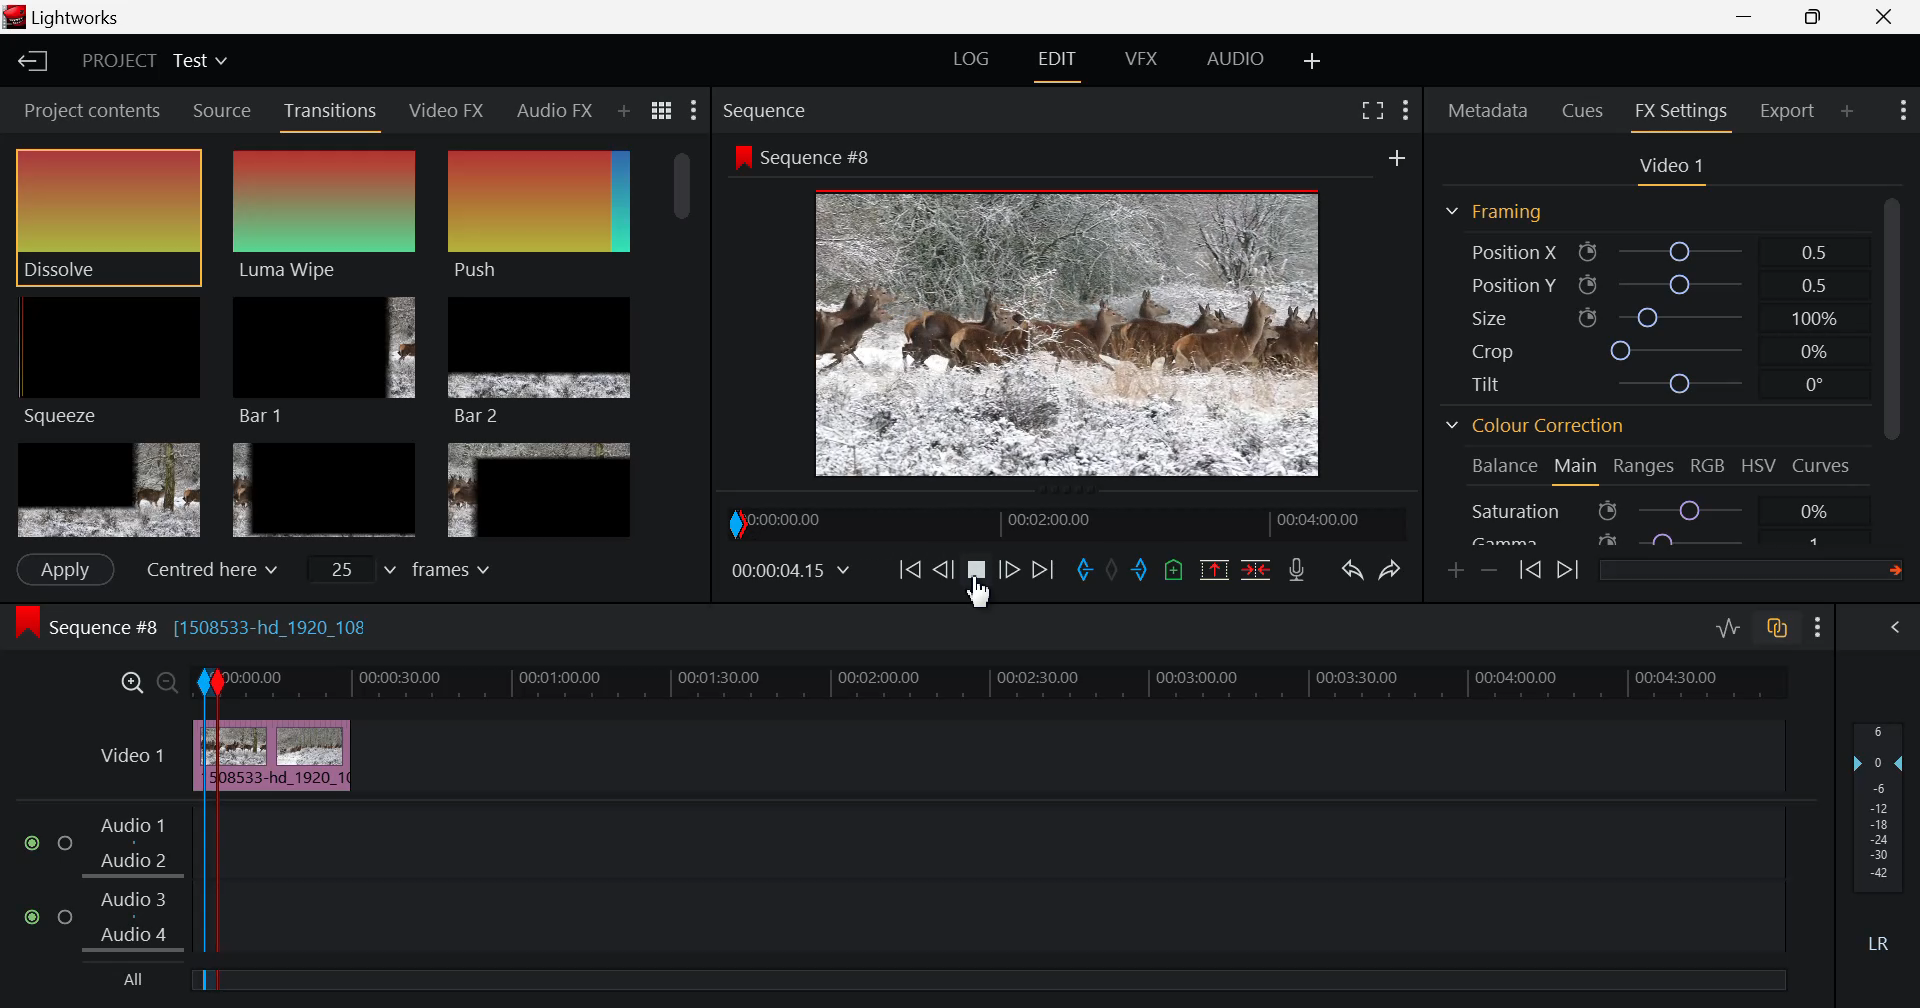 The image size is (1920, 1008). Describe the element at coordinates (1681, 114) in the screenshot. I see `FX Settings Open` at that location.